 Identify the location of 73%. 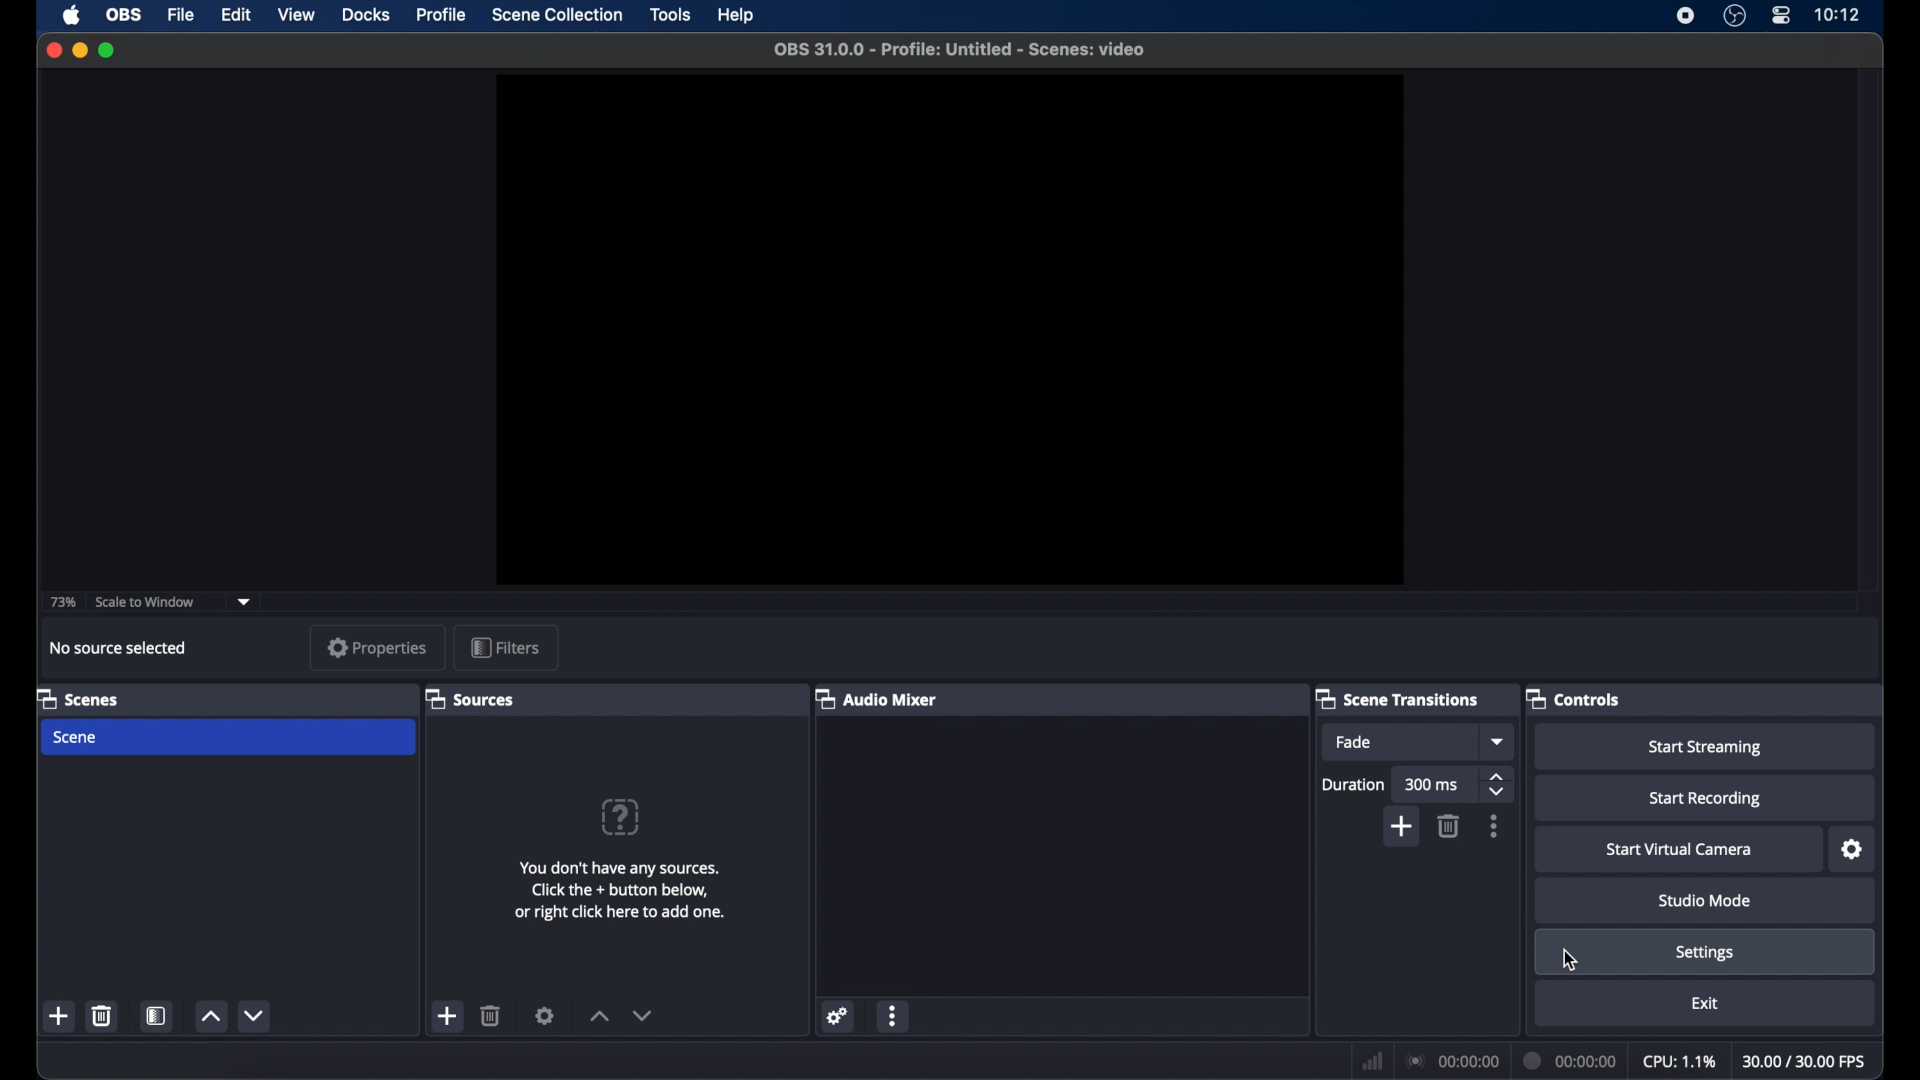
(64, 602).